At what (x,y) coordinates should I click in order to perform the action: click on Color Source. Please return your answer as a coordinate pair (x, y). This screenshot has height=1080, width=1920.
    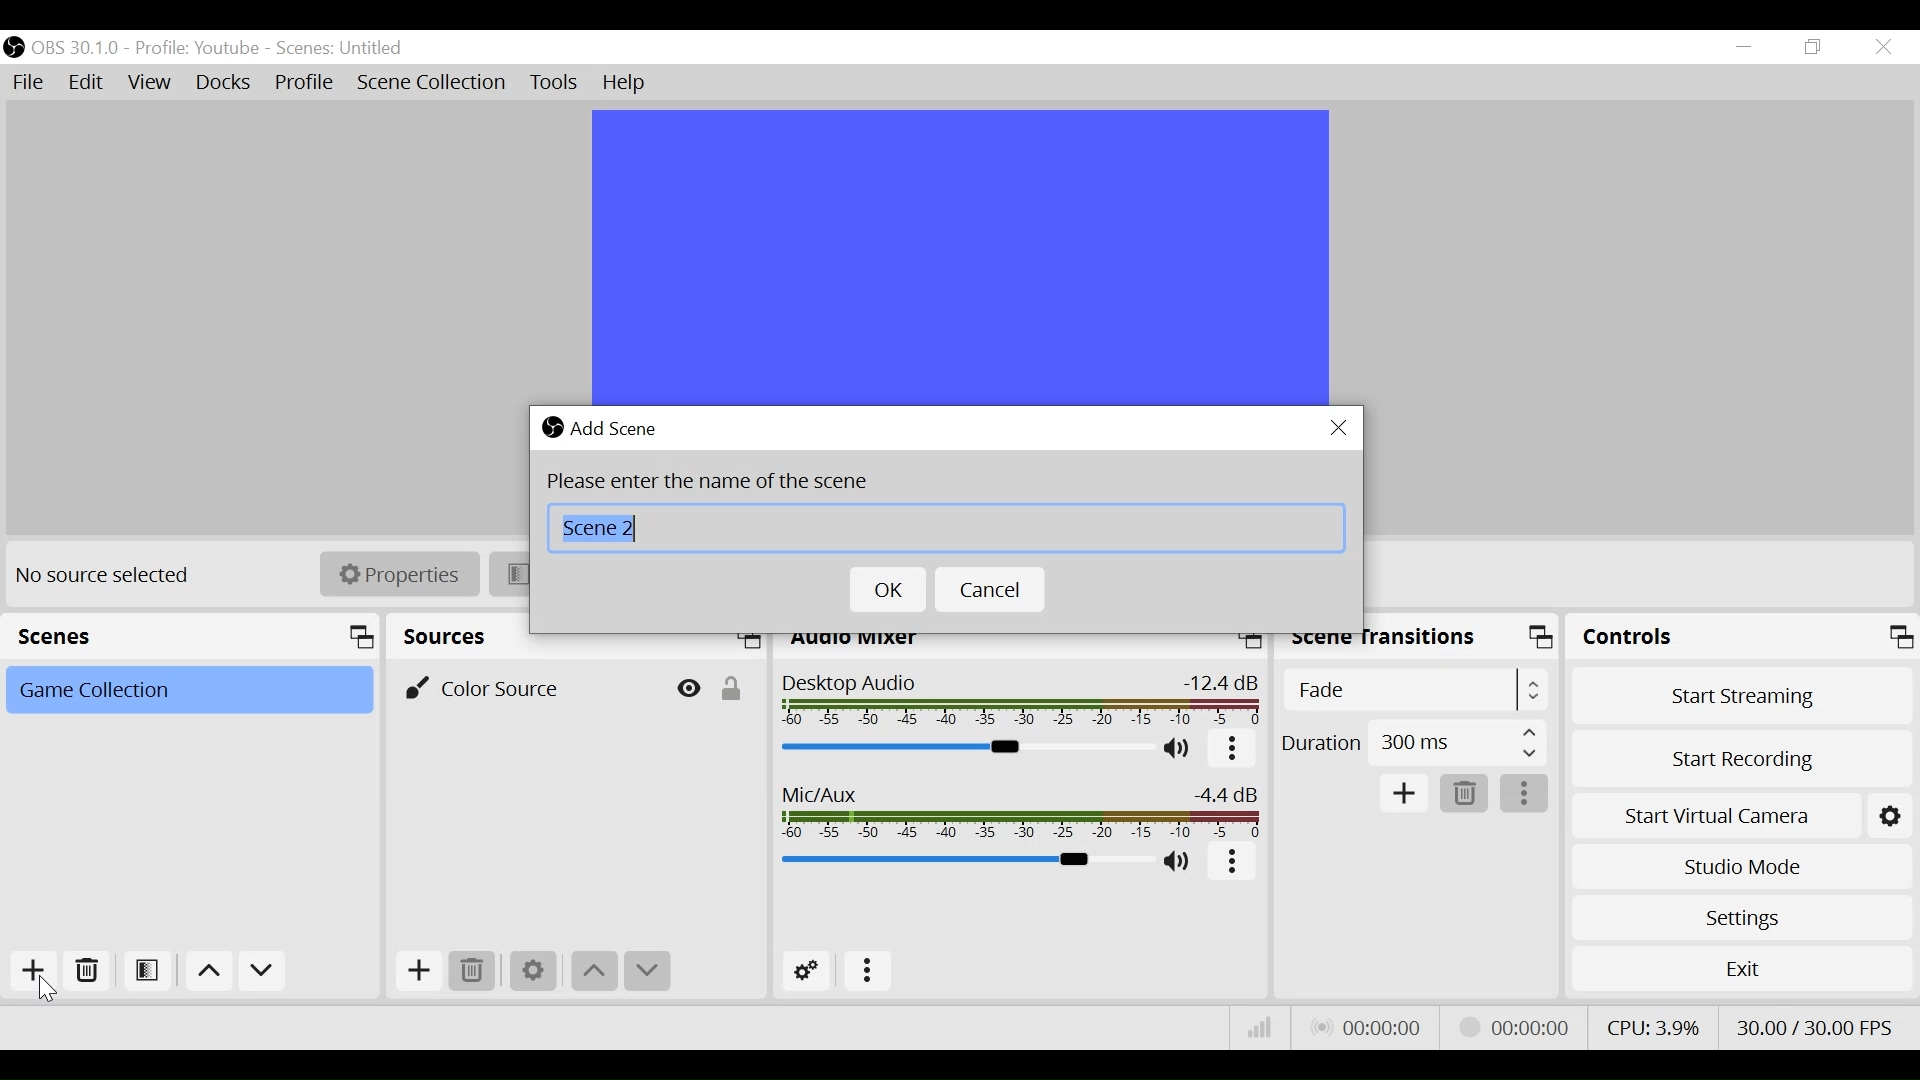
    Looking at the image, I should click on (530, 687).